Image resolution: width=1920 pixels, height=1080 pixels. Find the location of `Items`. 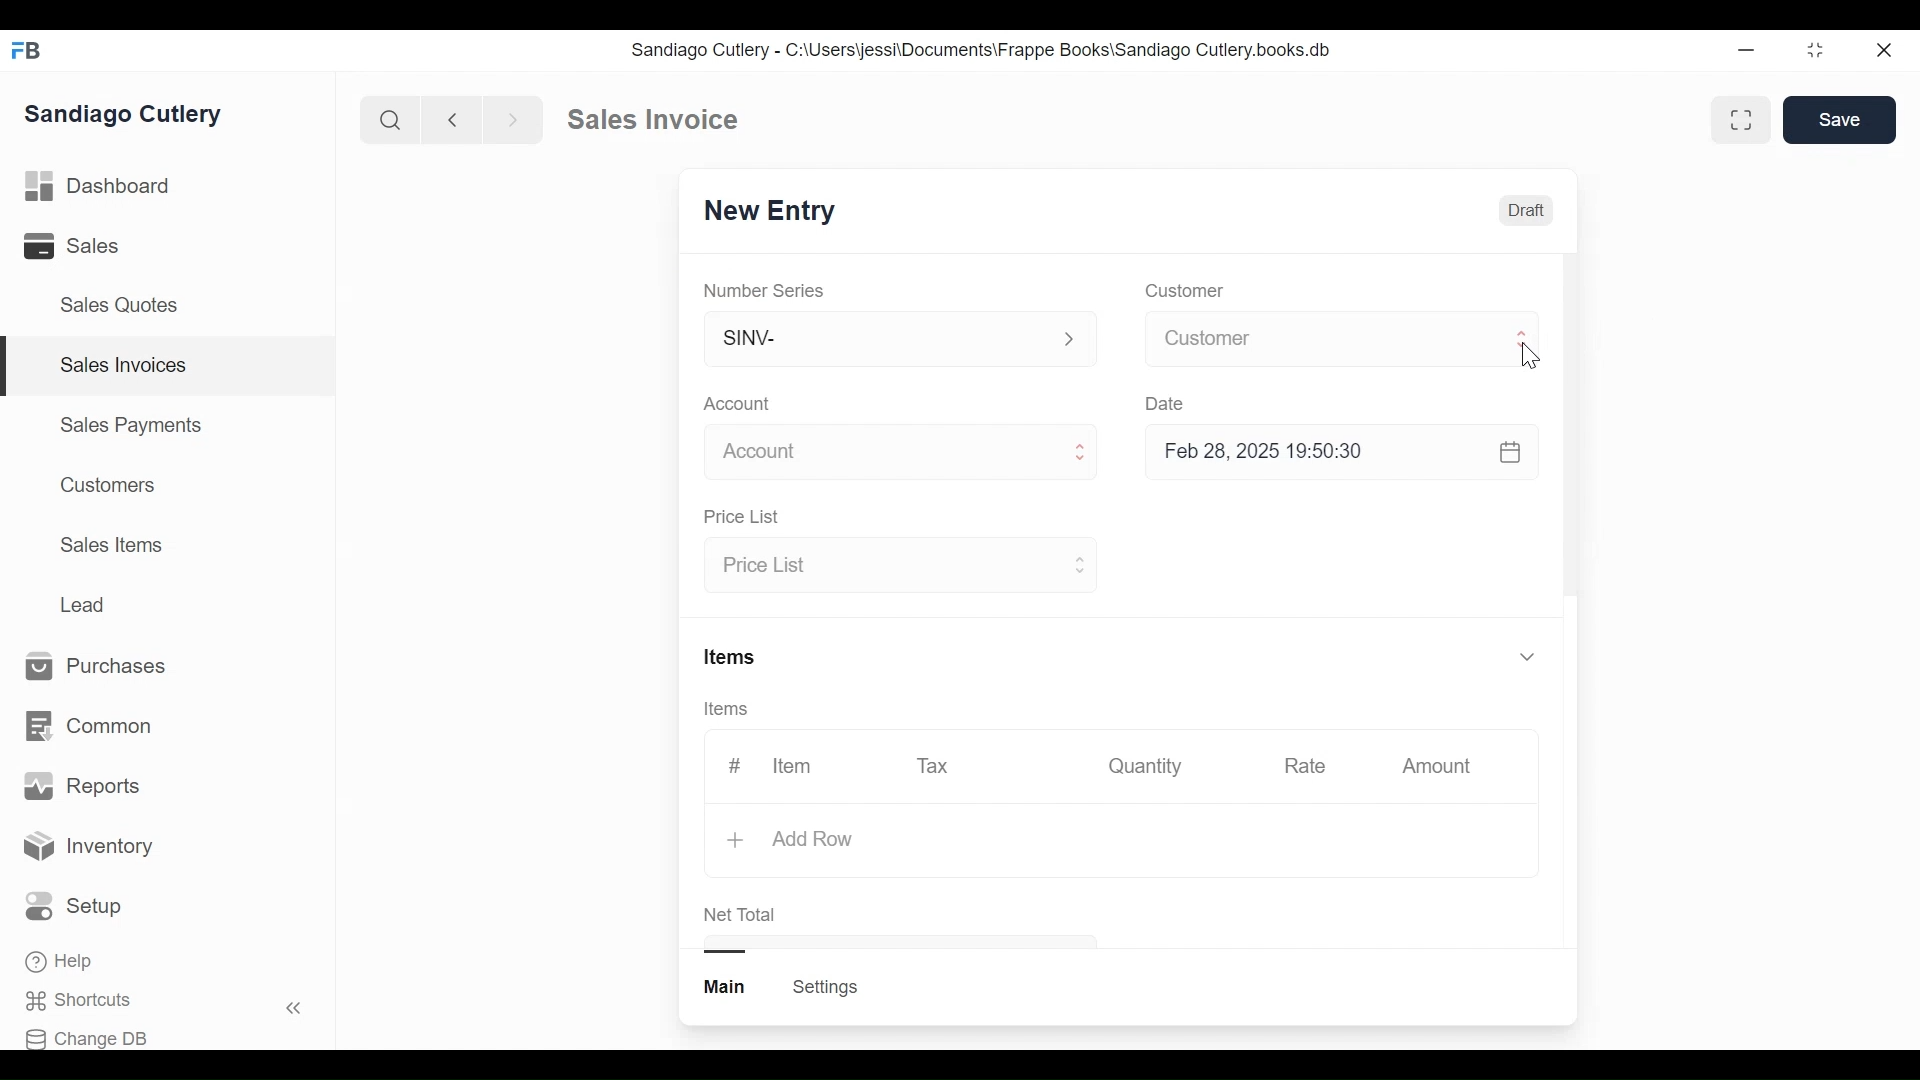

Items is located at coordinates (733, 655).